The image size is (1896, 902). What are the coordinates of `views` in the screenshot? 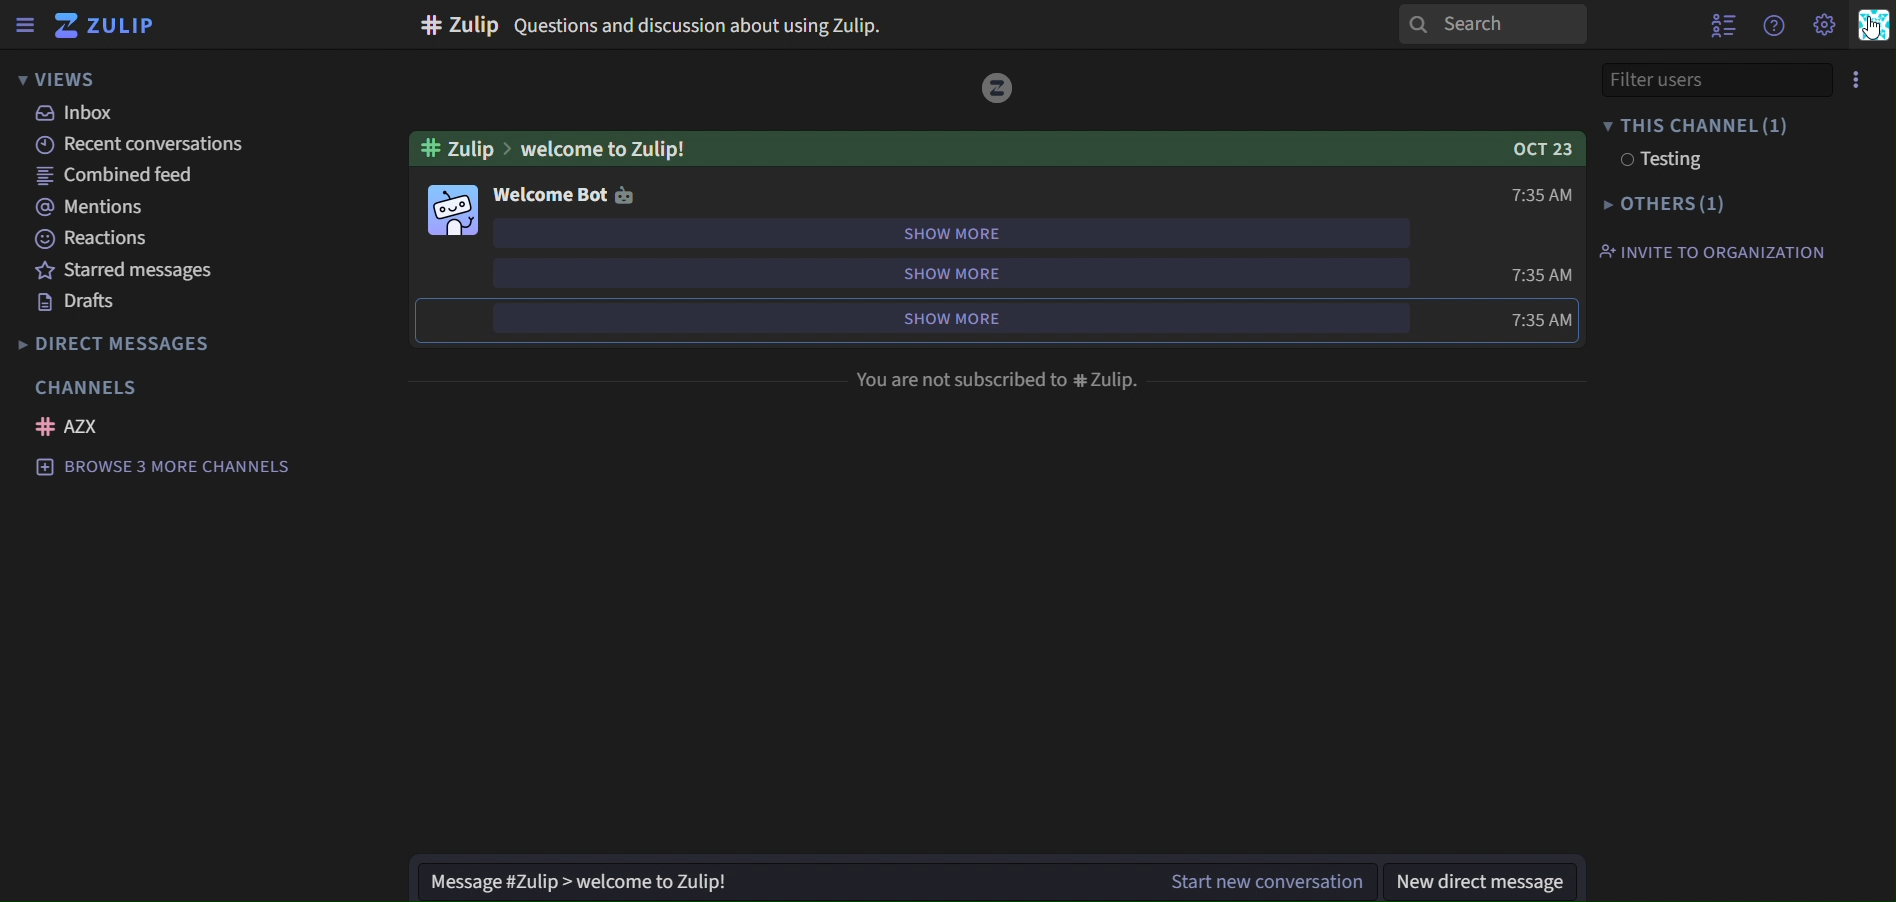 It's located at (66, 79).